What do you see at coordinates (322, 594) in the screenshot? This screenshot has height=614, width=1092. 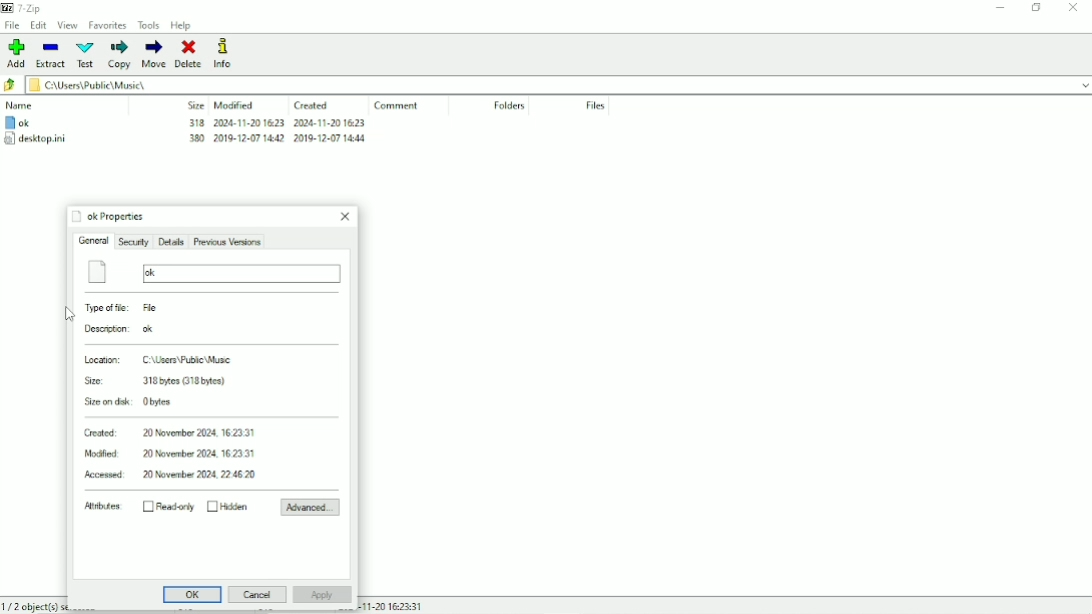 I see `Apply` at bounding box center [322, 594].